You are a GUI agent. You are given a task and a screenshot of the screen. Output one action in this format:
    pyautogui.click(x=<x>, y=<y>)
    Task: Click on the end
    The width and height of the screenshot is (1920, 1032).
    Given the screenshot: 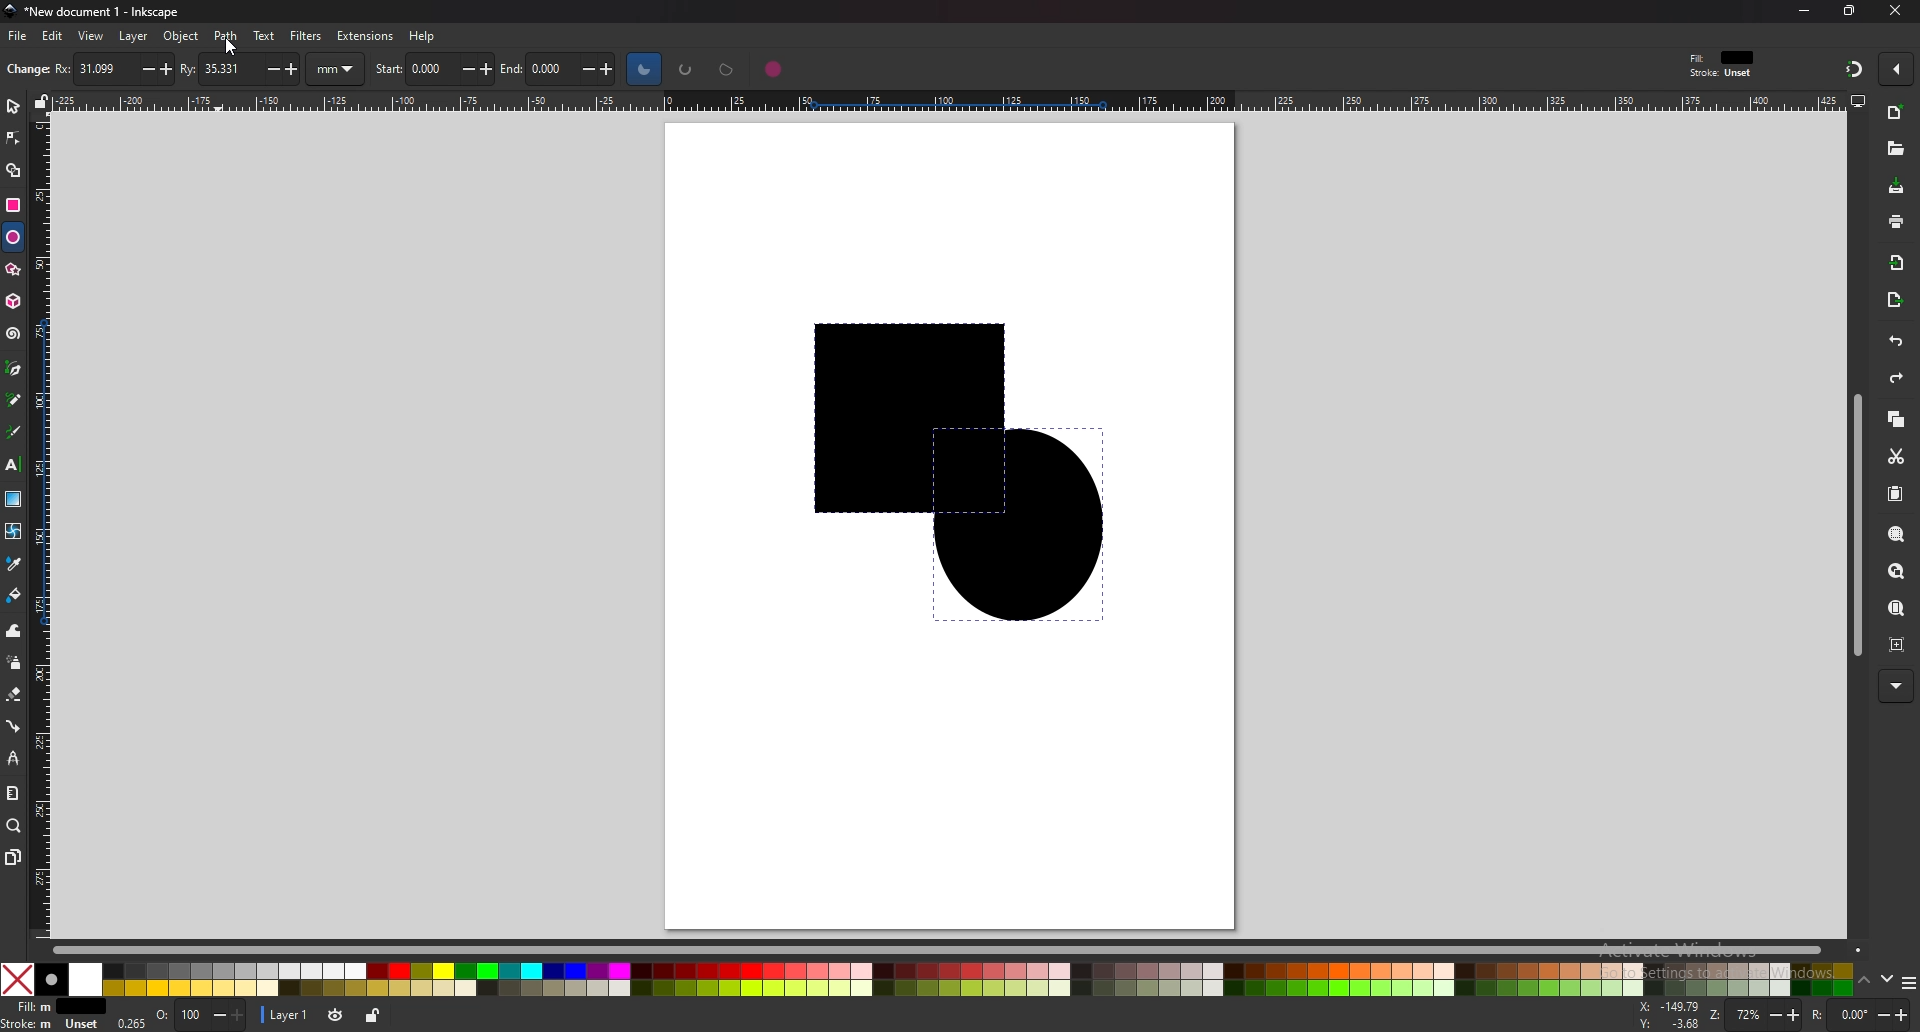 What is the action you would take?
    pyautogui.click(x=563, y=70)
    